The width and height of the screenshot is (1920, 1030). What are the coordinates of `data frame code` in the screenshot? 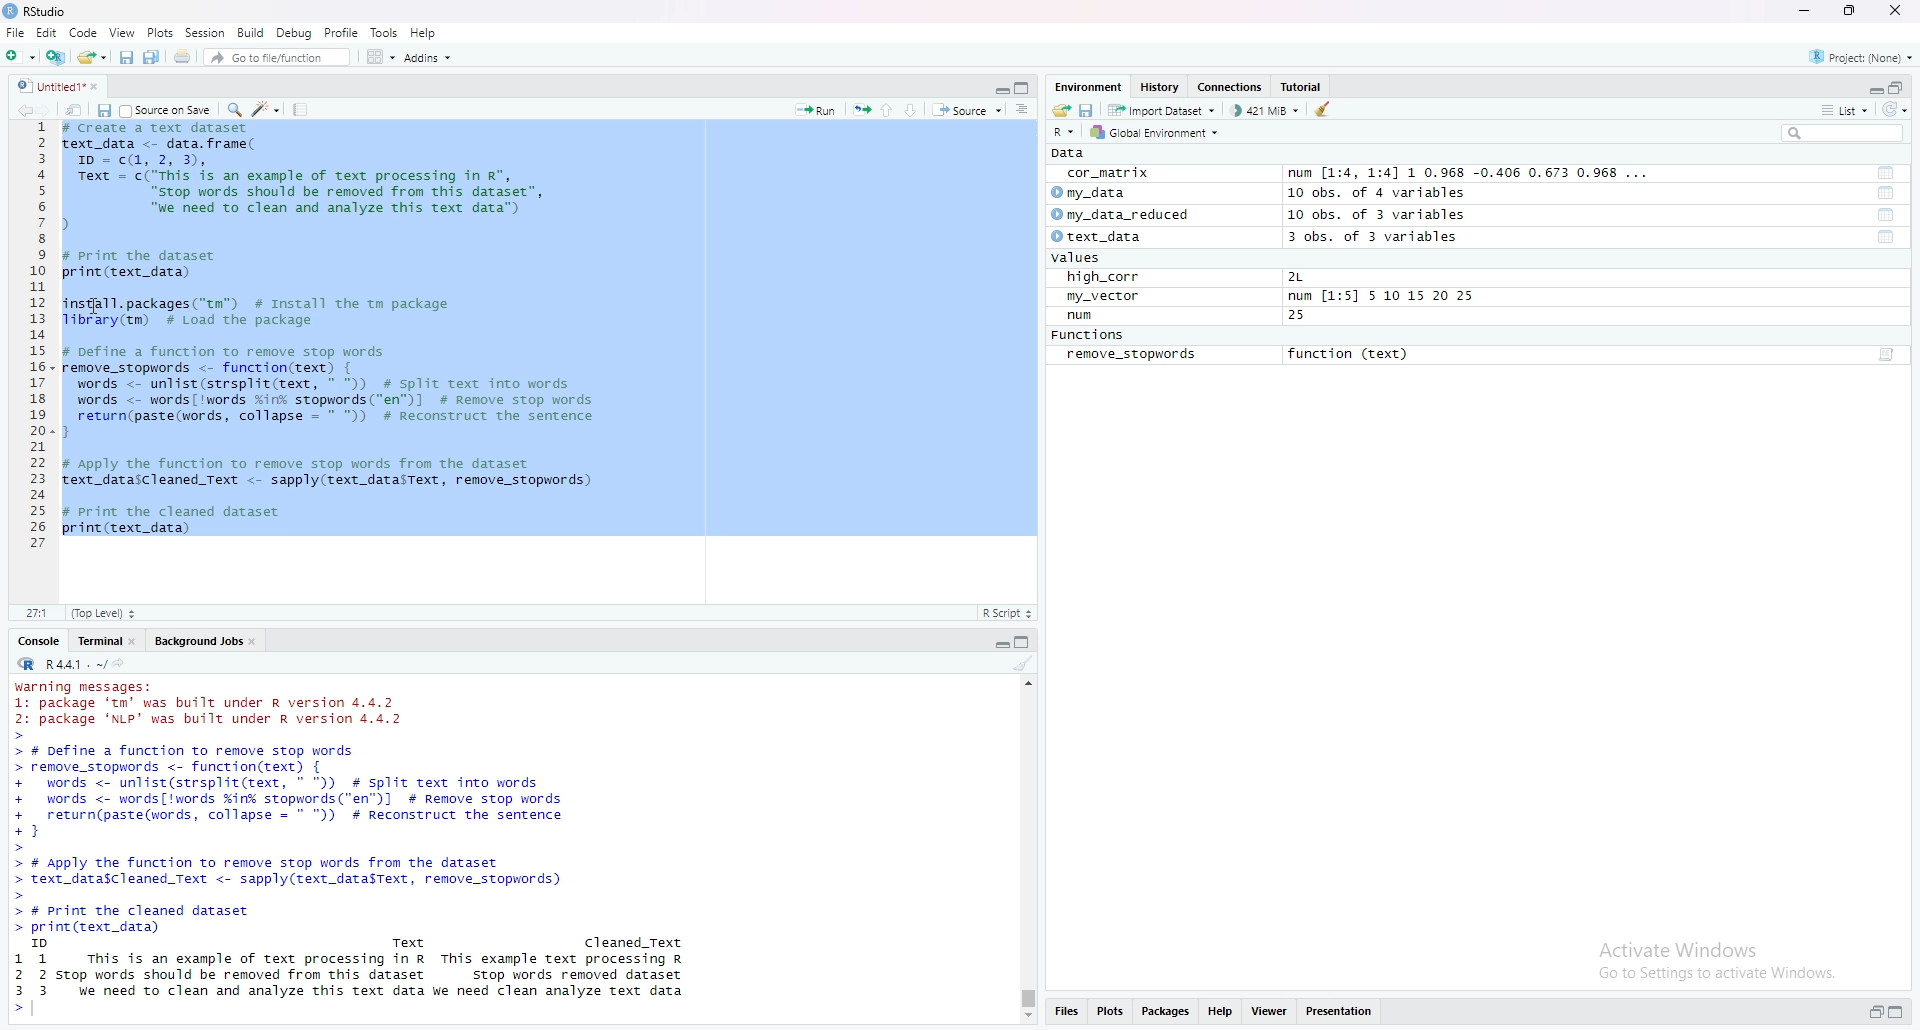 It's located at (333, 330).